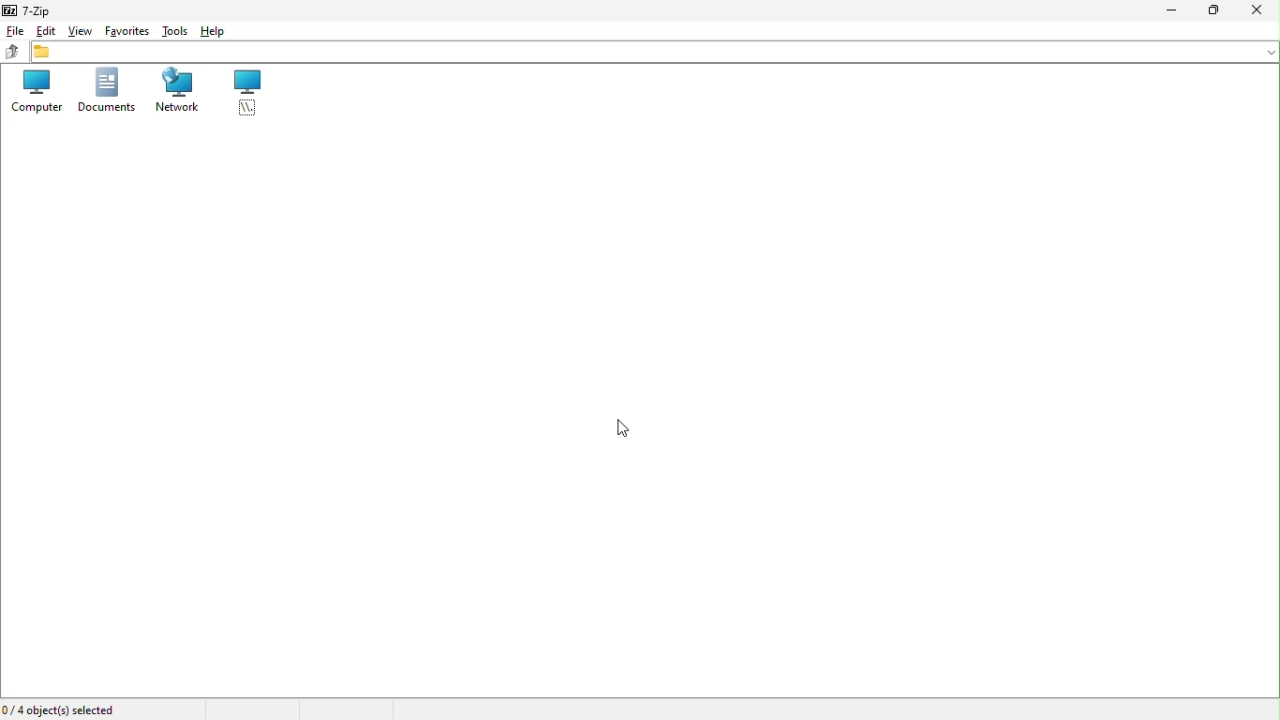 The width and height of the screenshot is (1280, 720). I want to click on Documents, so click(101, 92).